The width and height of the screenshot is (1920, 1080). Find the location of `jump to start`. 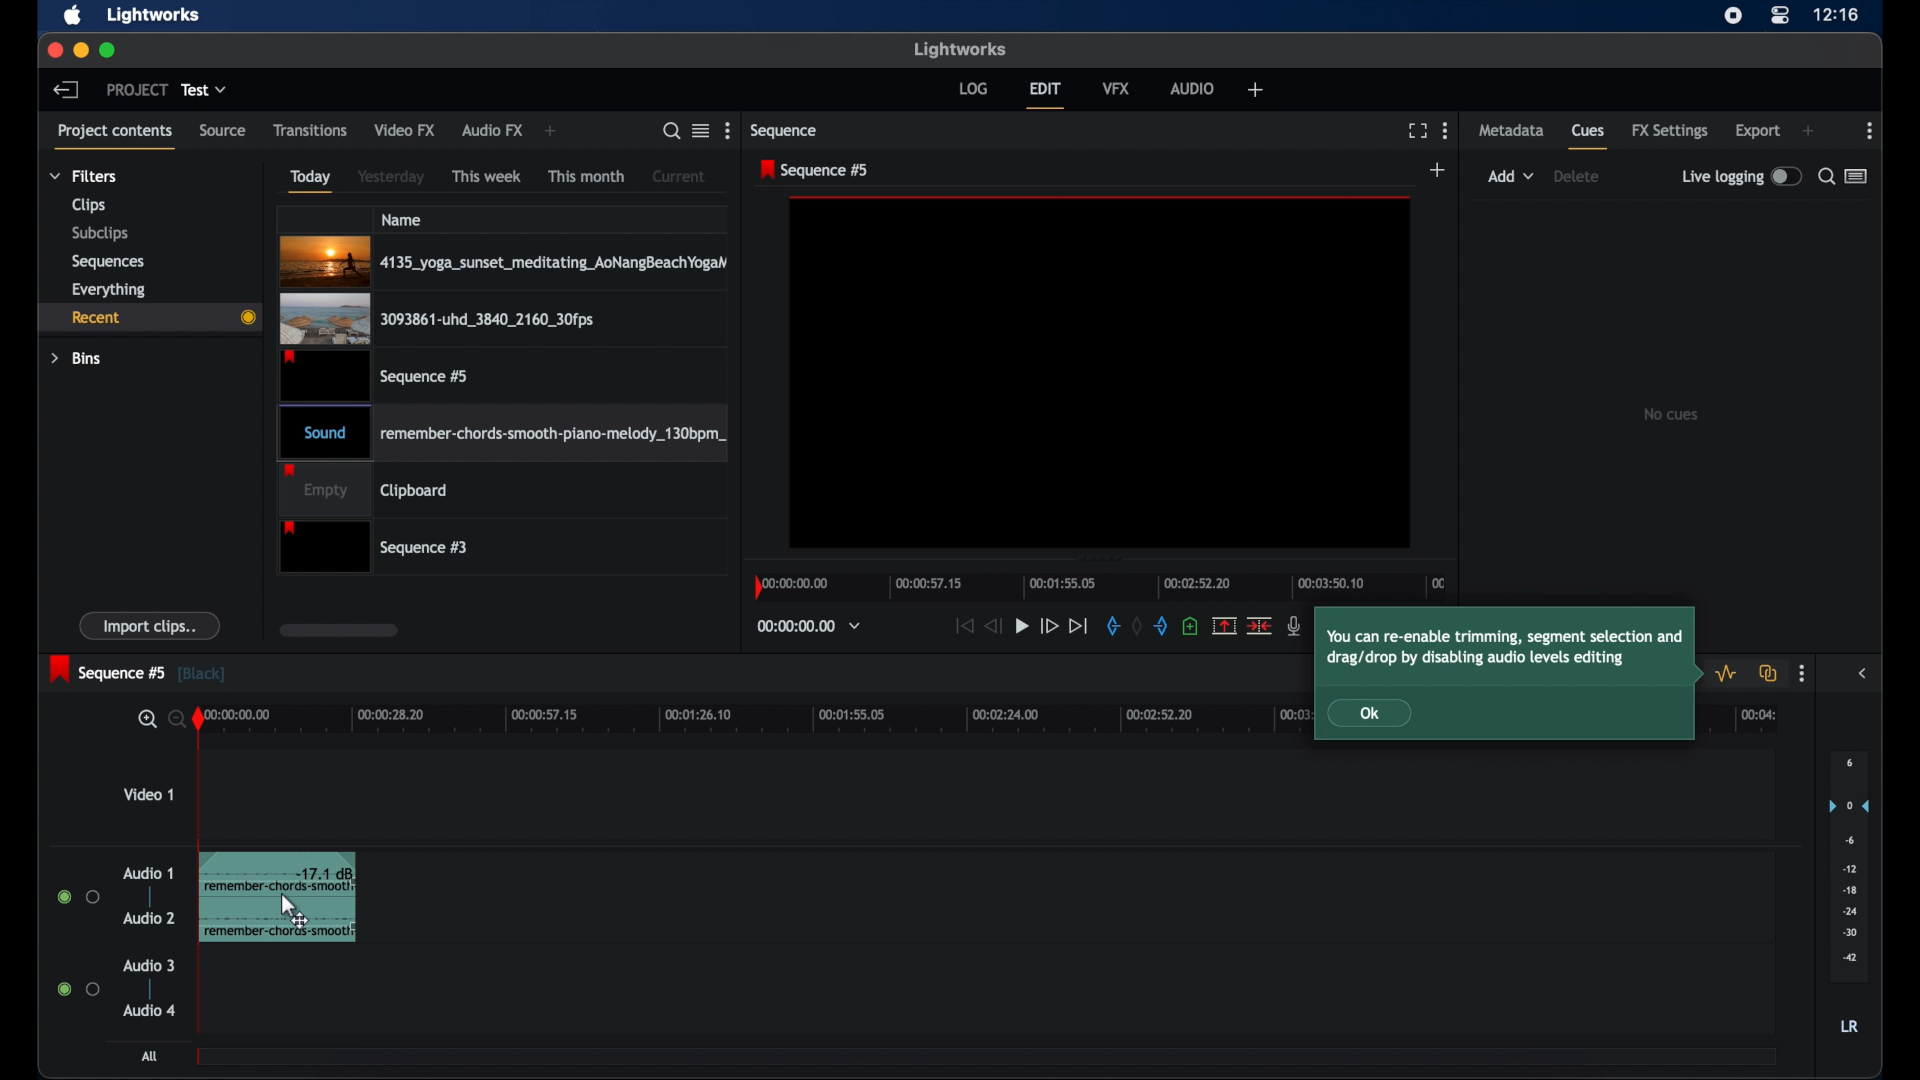

jump to start is located at coordinates (962, 626).